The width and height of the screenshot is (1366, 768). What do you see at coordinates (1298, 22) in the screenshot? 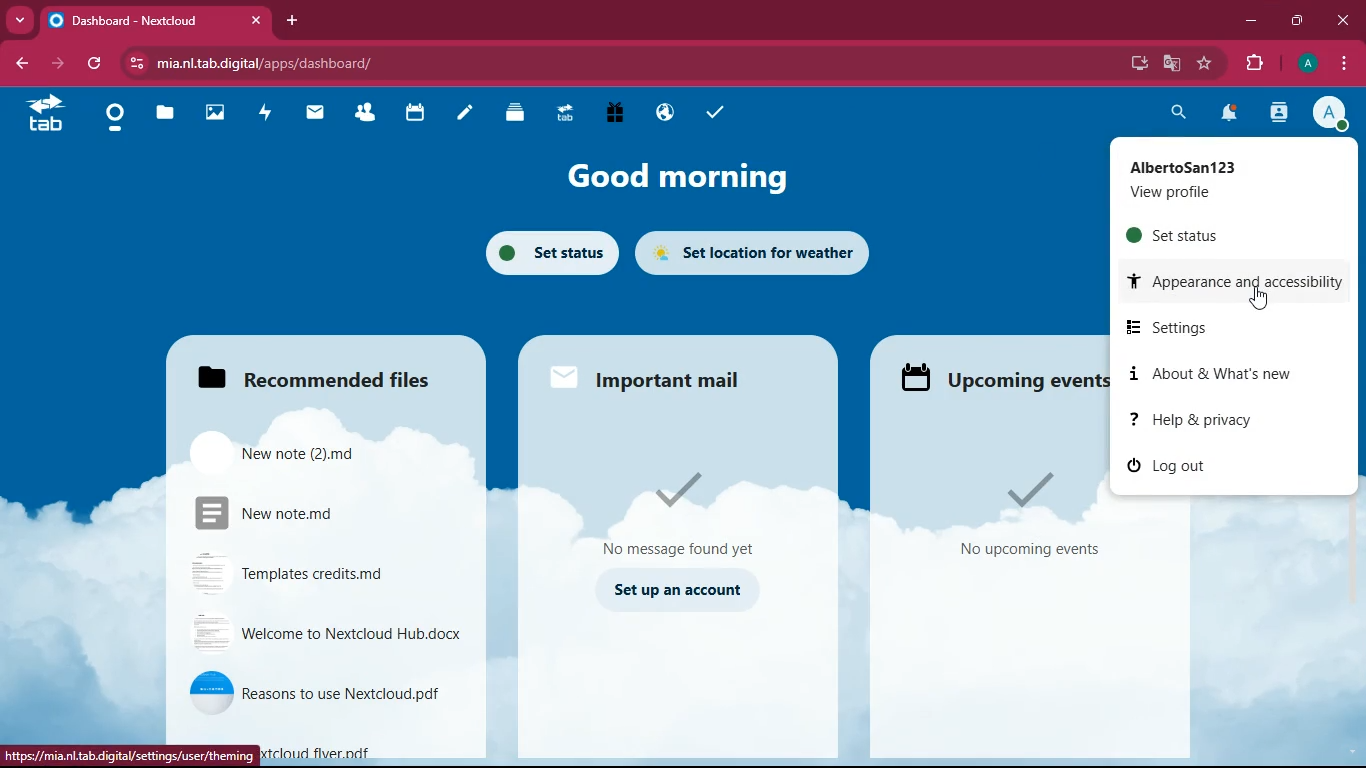
I see `maximize` at bounding box center [1298, 22].